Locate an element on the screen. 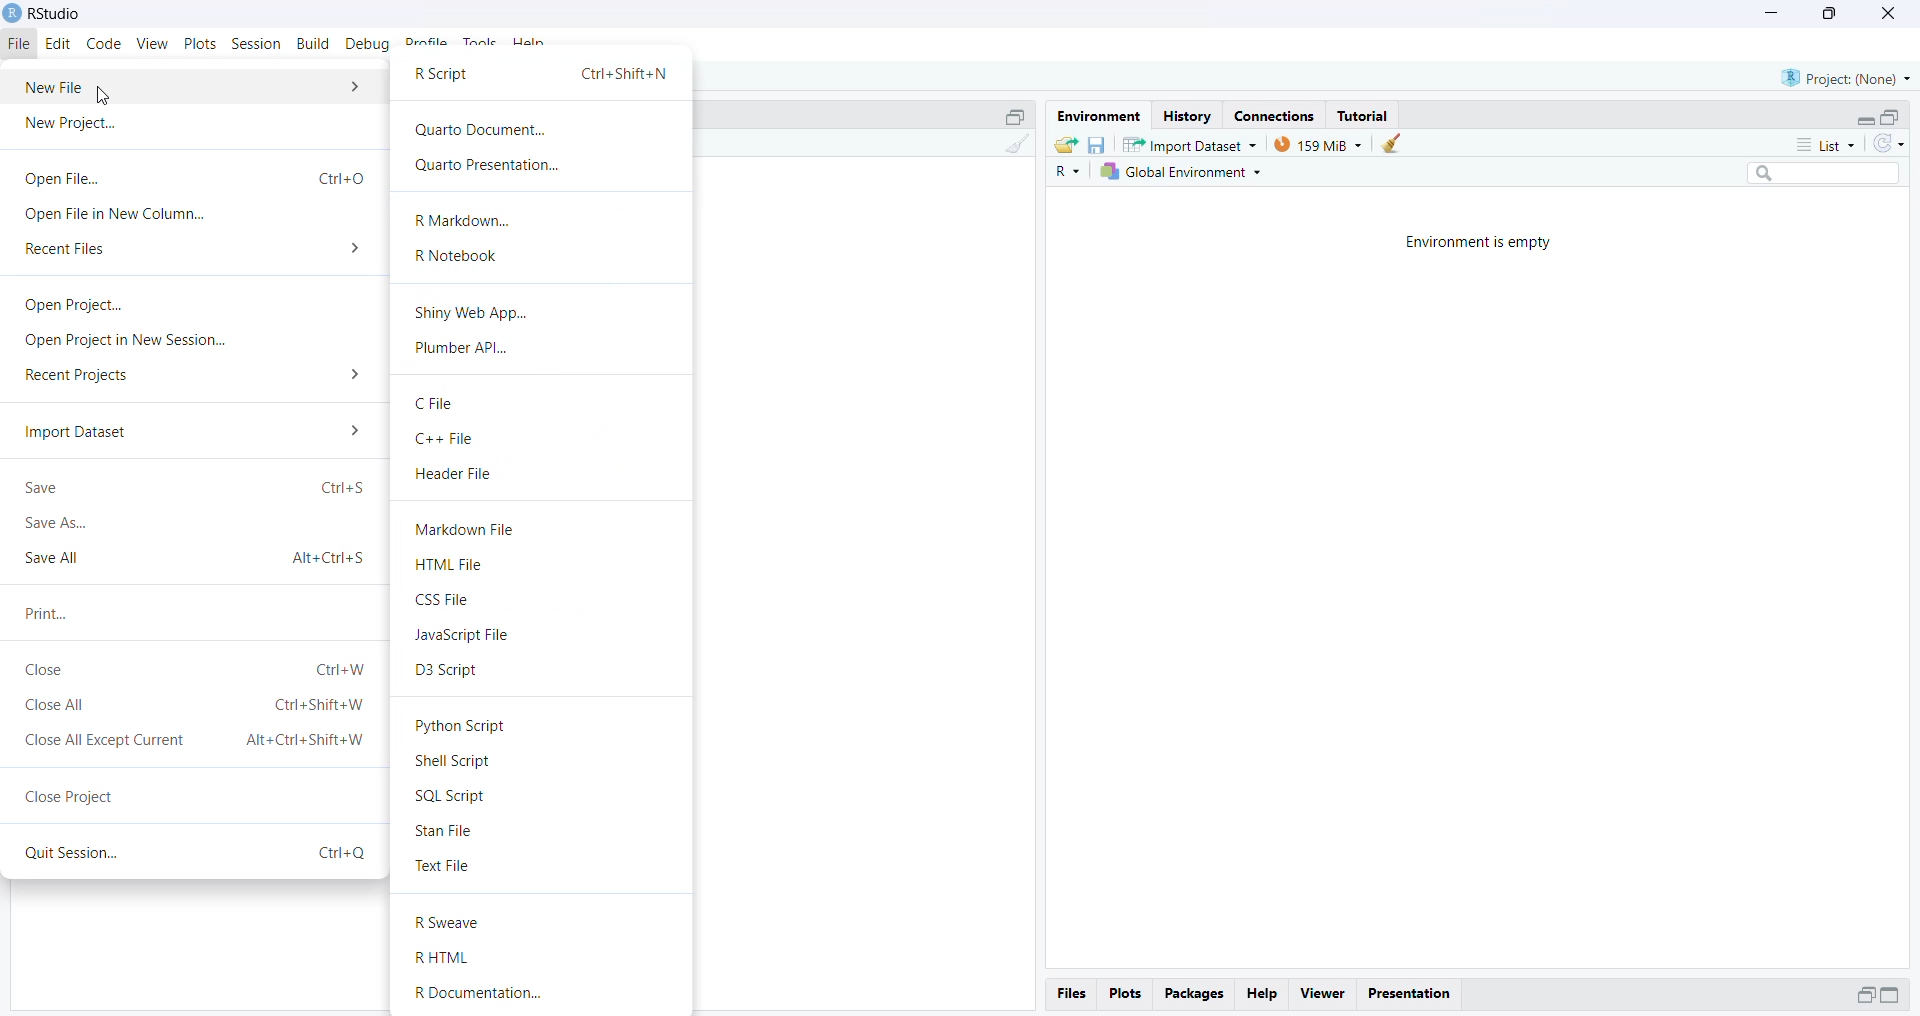 Image resolution: width=1920 pixels, height=1016 pixels. Shiny Web App... is located at coordinates (471, 312).